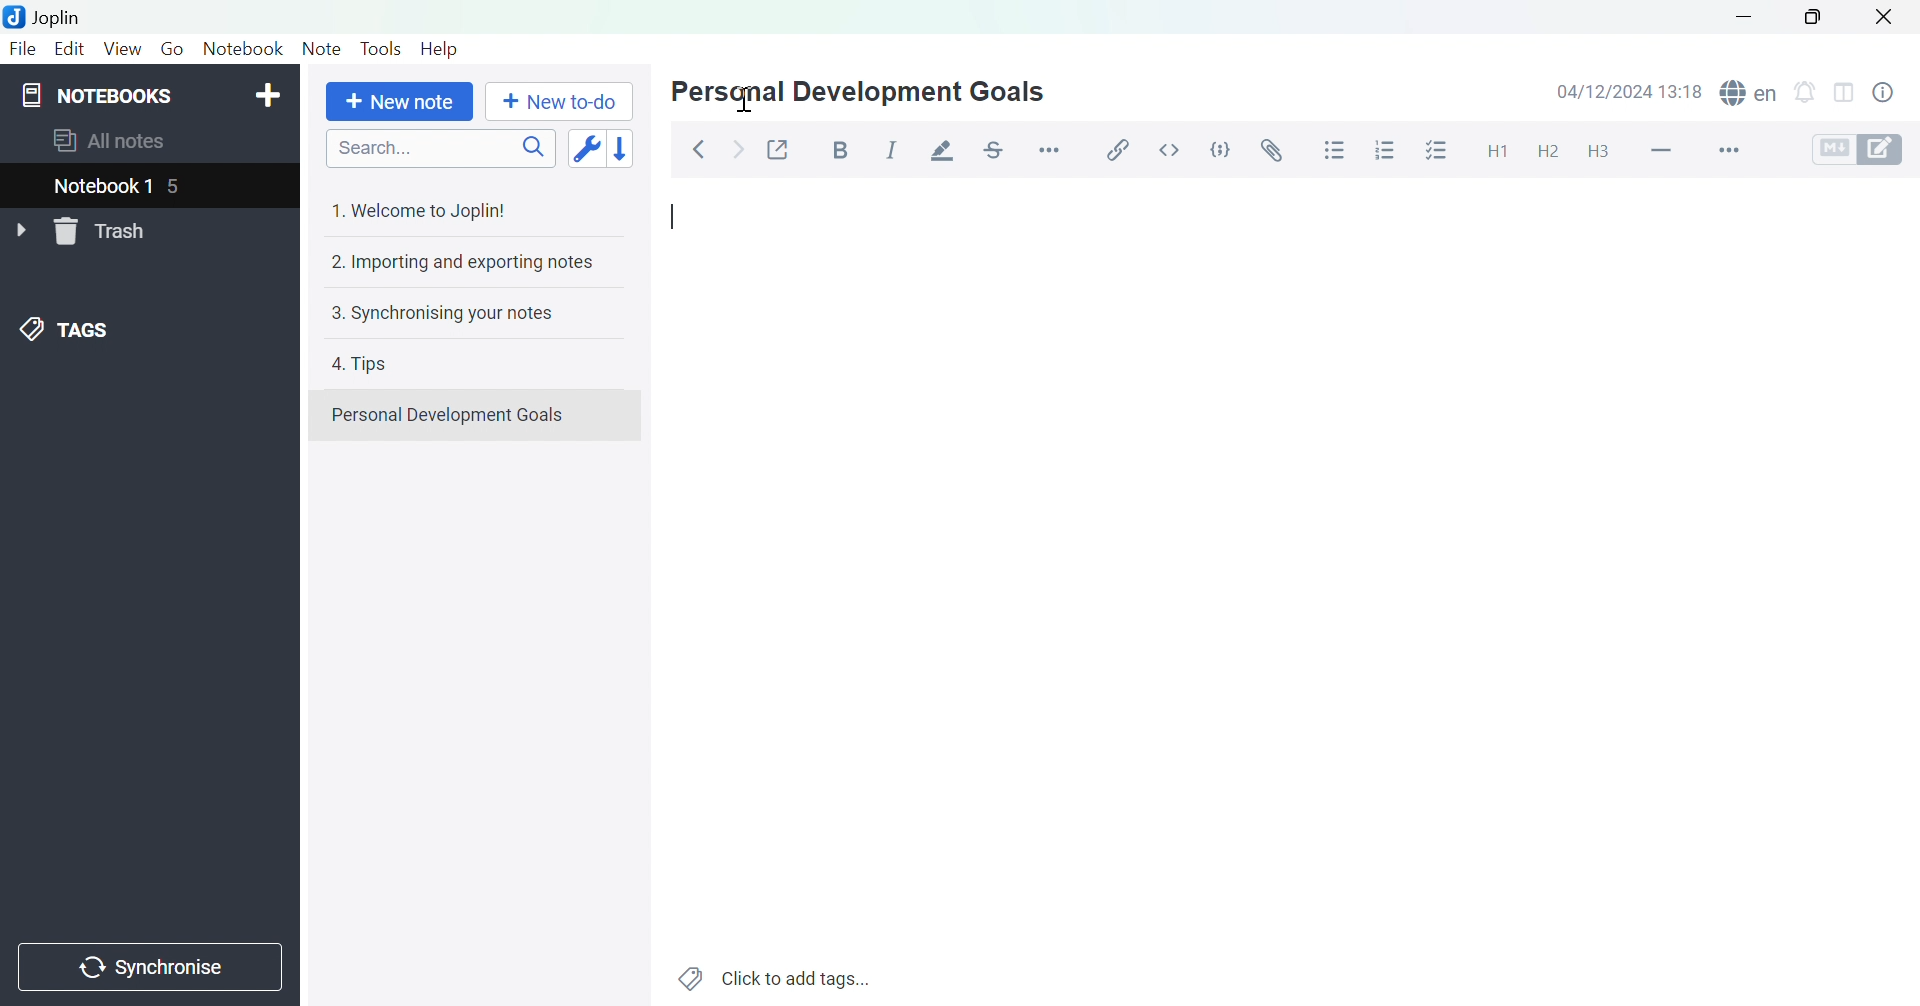 The height and width of the screenshot is (1006, 1920). Describe the element at coordinates (269, 95) in the screenshot. I see `Add notebook` at that location.